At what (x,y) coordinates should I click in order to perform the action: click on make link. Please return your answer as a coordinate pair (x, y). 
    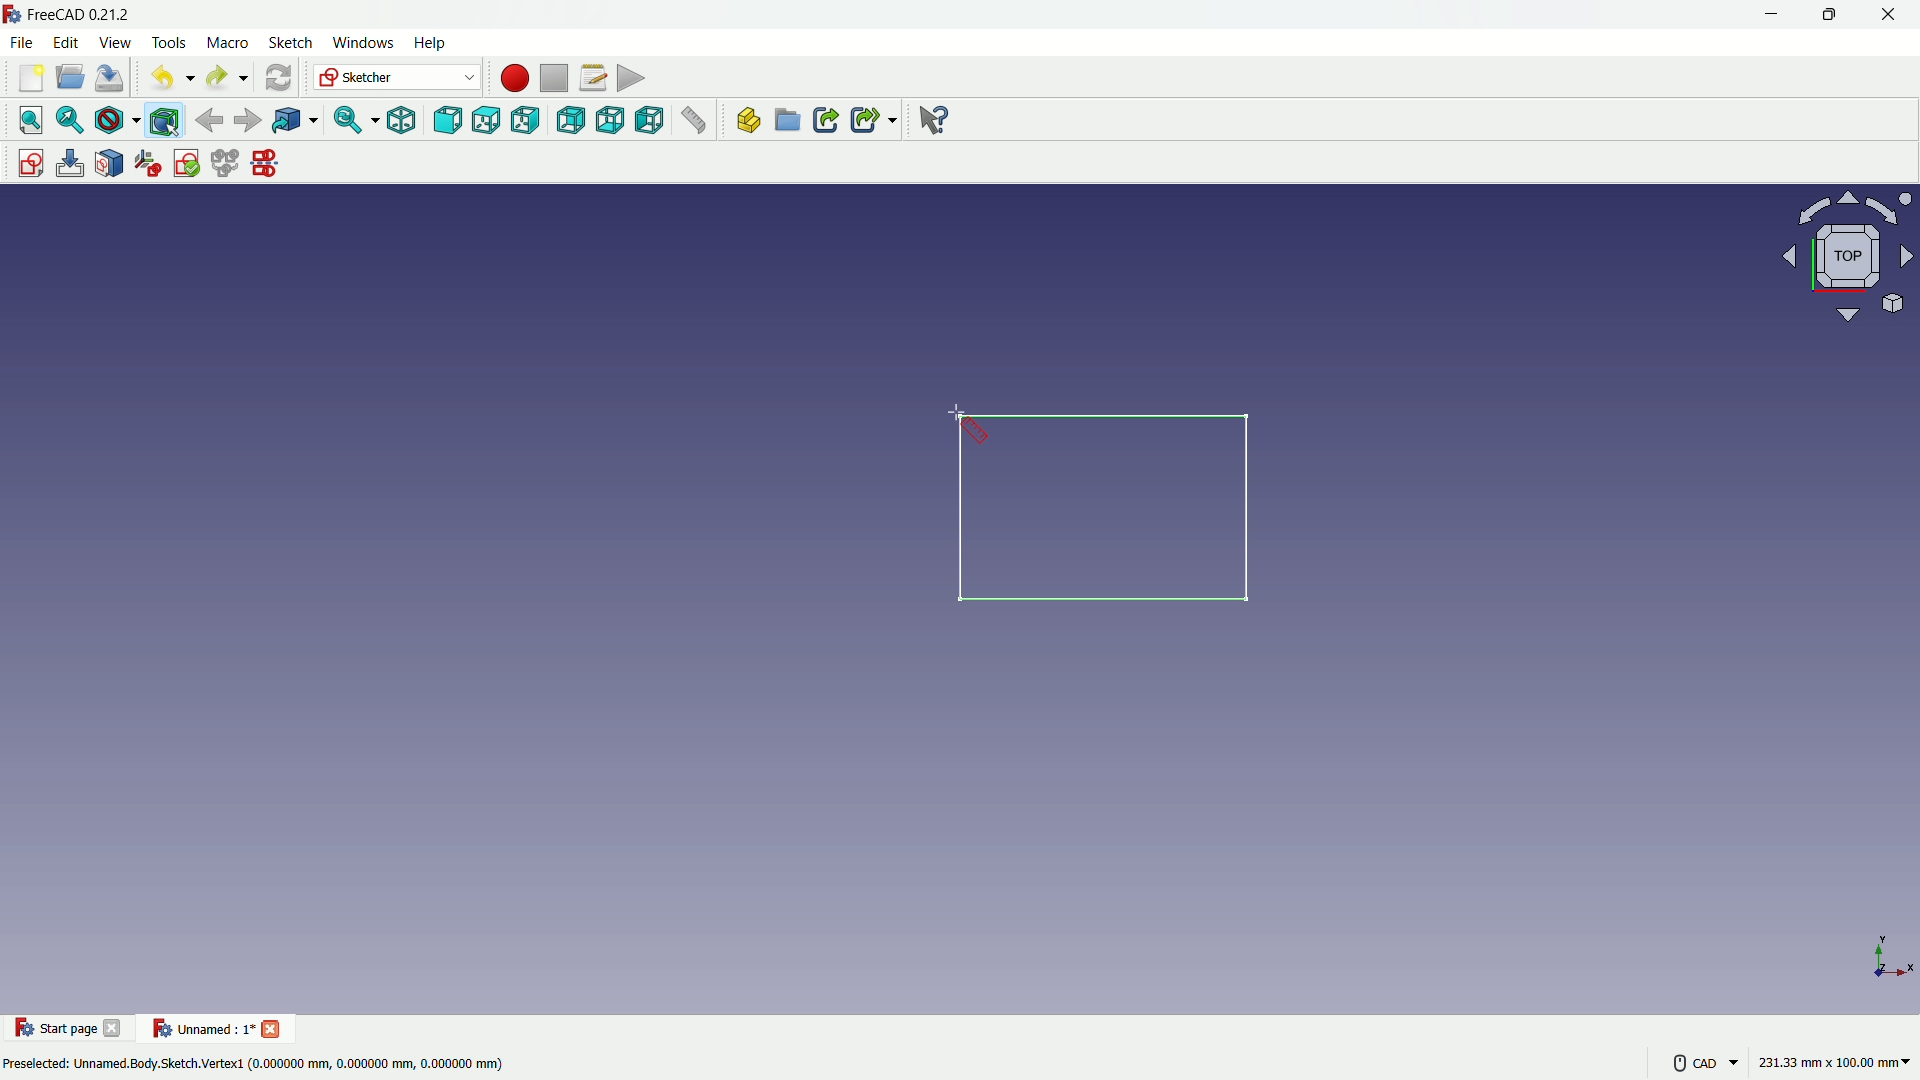
    Looking at the image, I should click on (826, 122).